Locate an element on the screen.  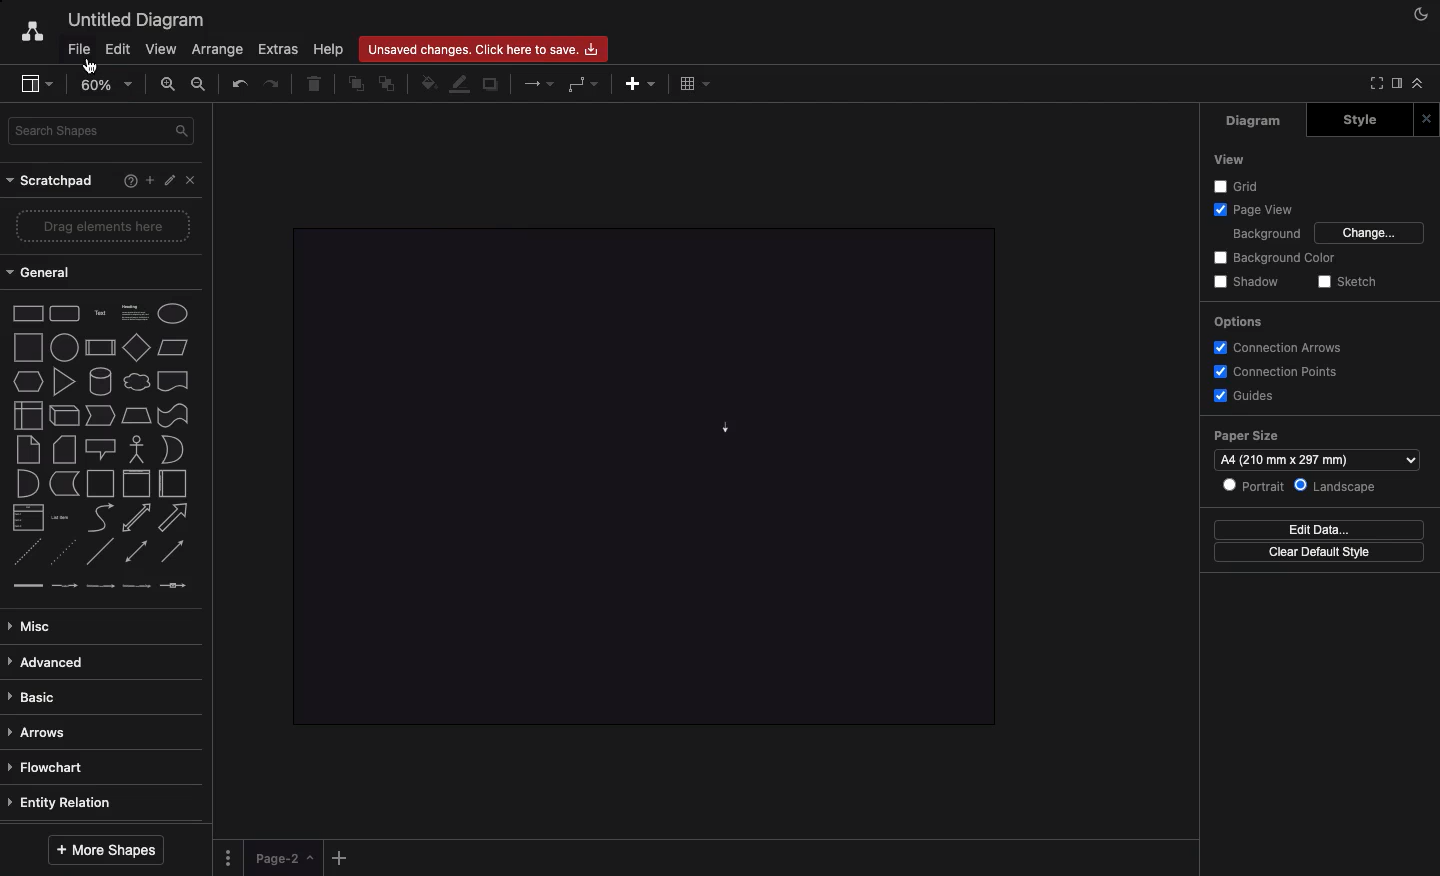
Change is located at coordinates (1371, 233).